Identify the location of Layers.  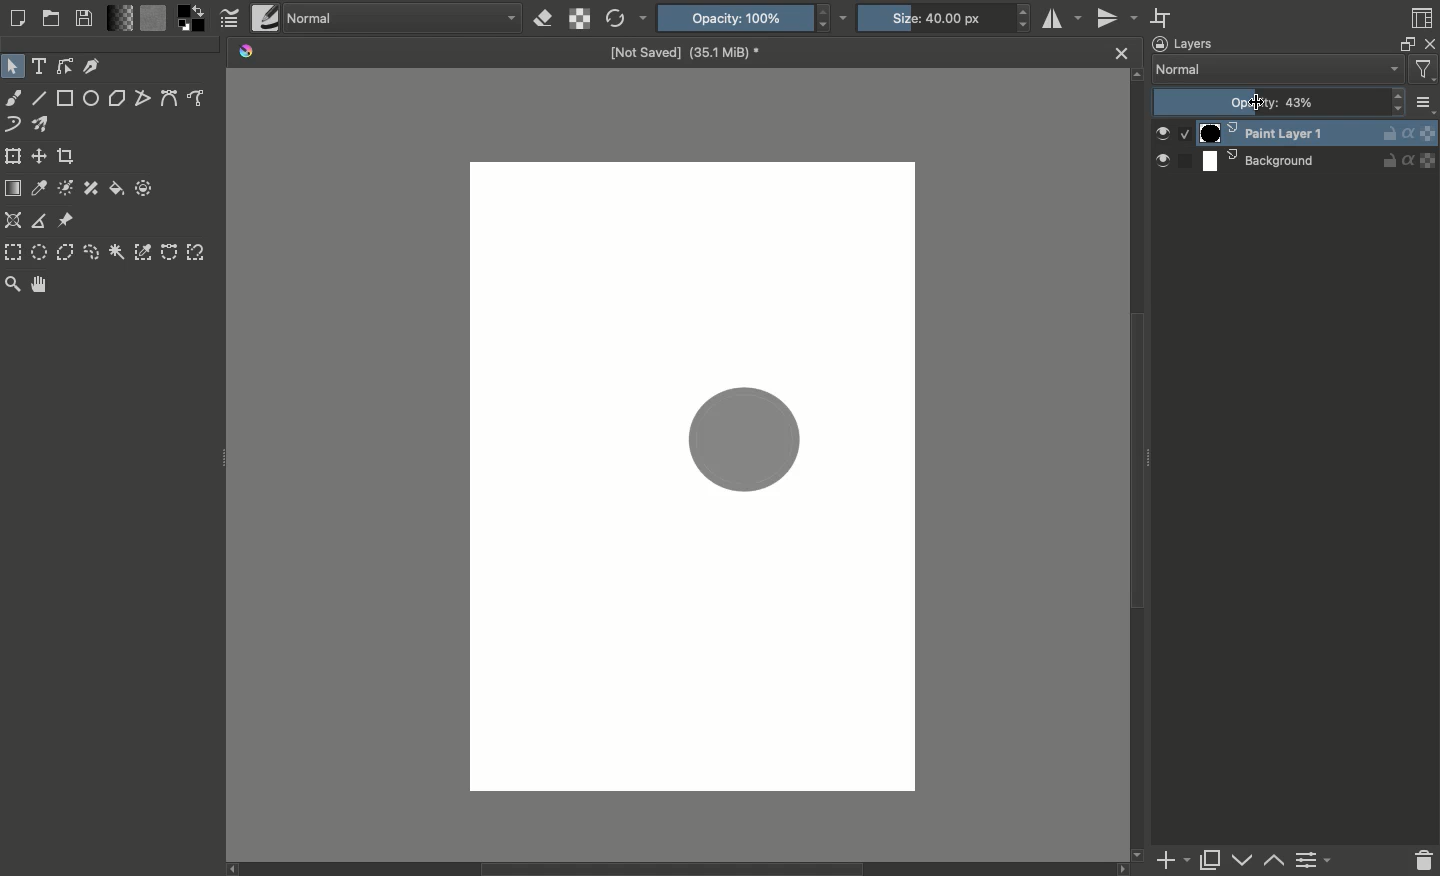
(1185, 43).